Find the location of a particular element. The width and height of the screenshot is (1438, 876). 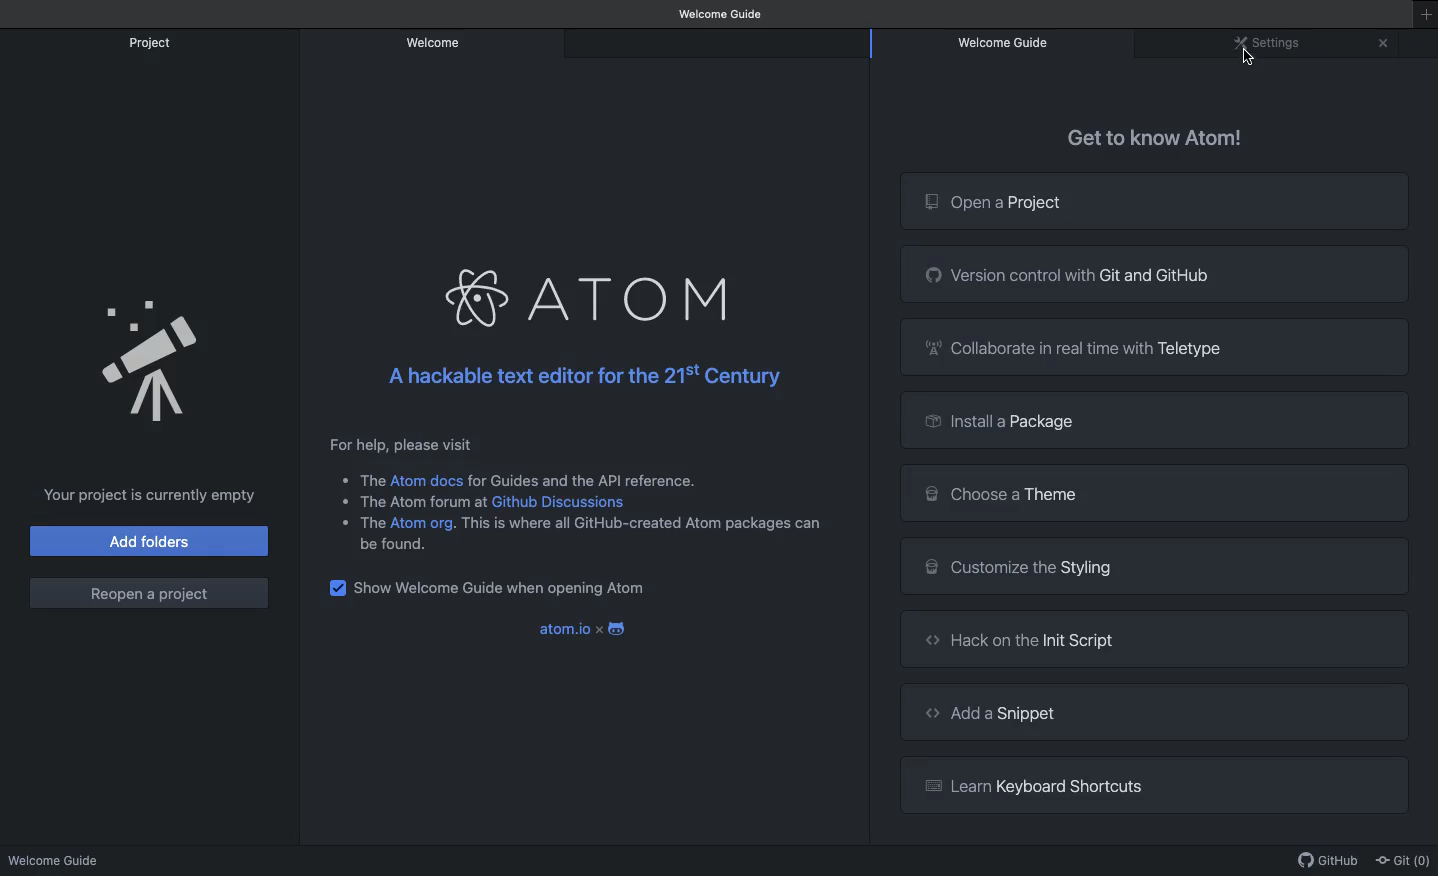

Hack on the init script is located at coordinates (1153, 640).